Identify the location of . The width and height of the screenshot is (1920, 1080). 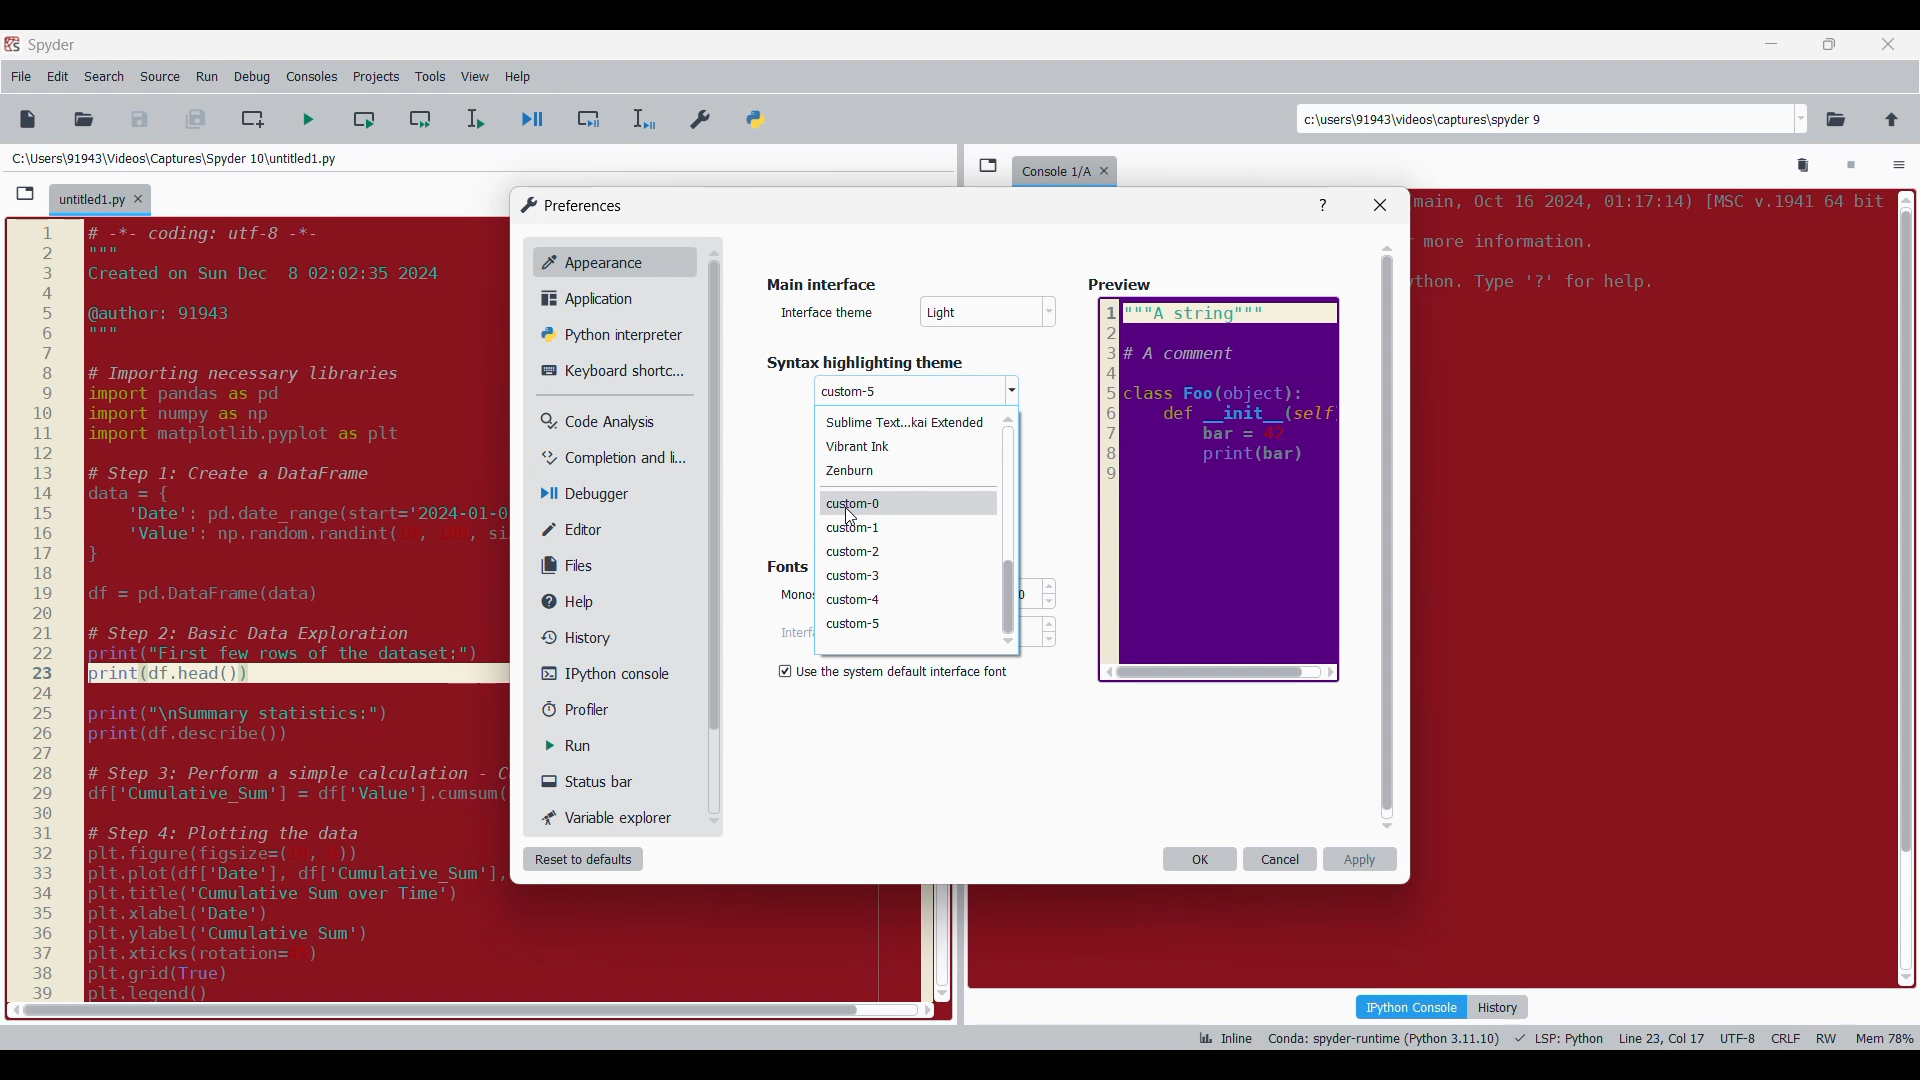
(990, 314).